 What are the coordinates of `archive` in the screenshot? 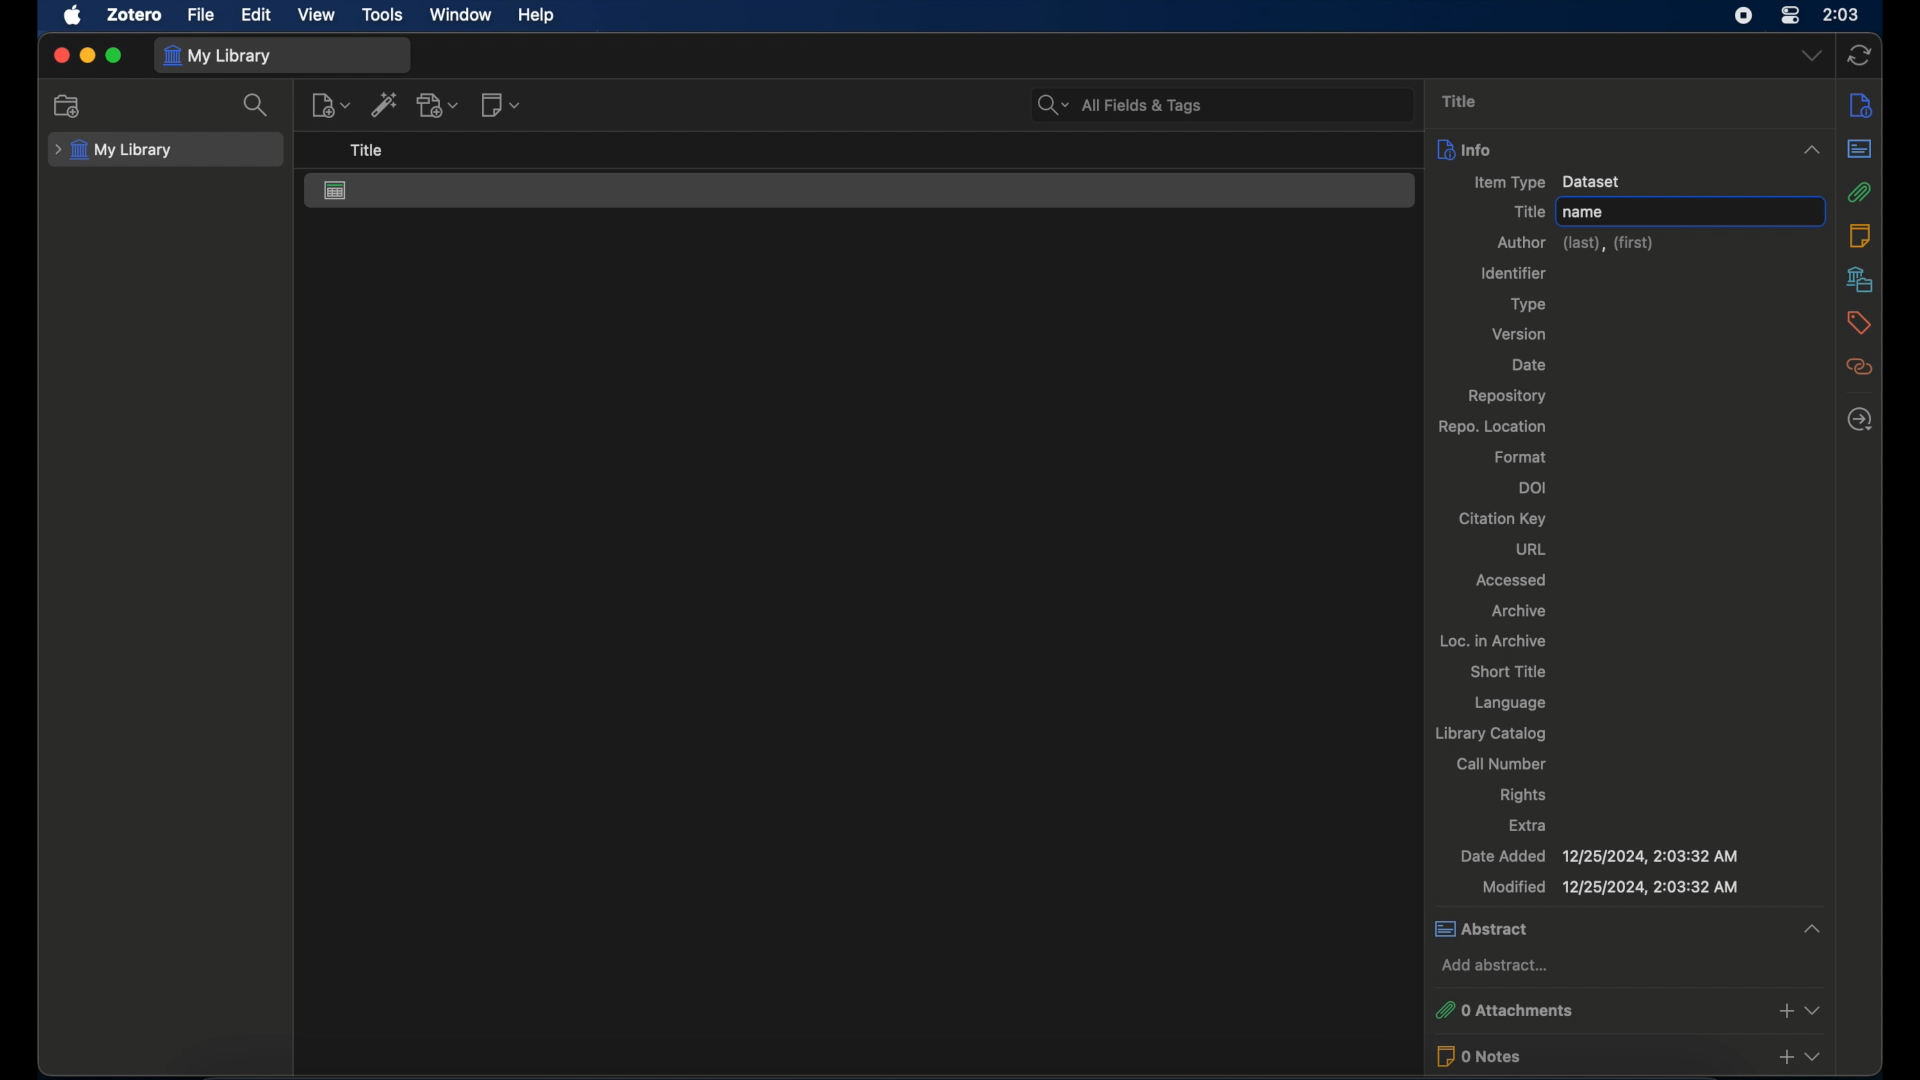 It's located at (1519, 610).